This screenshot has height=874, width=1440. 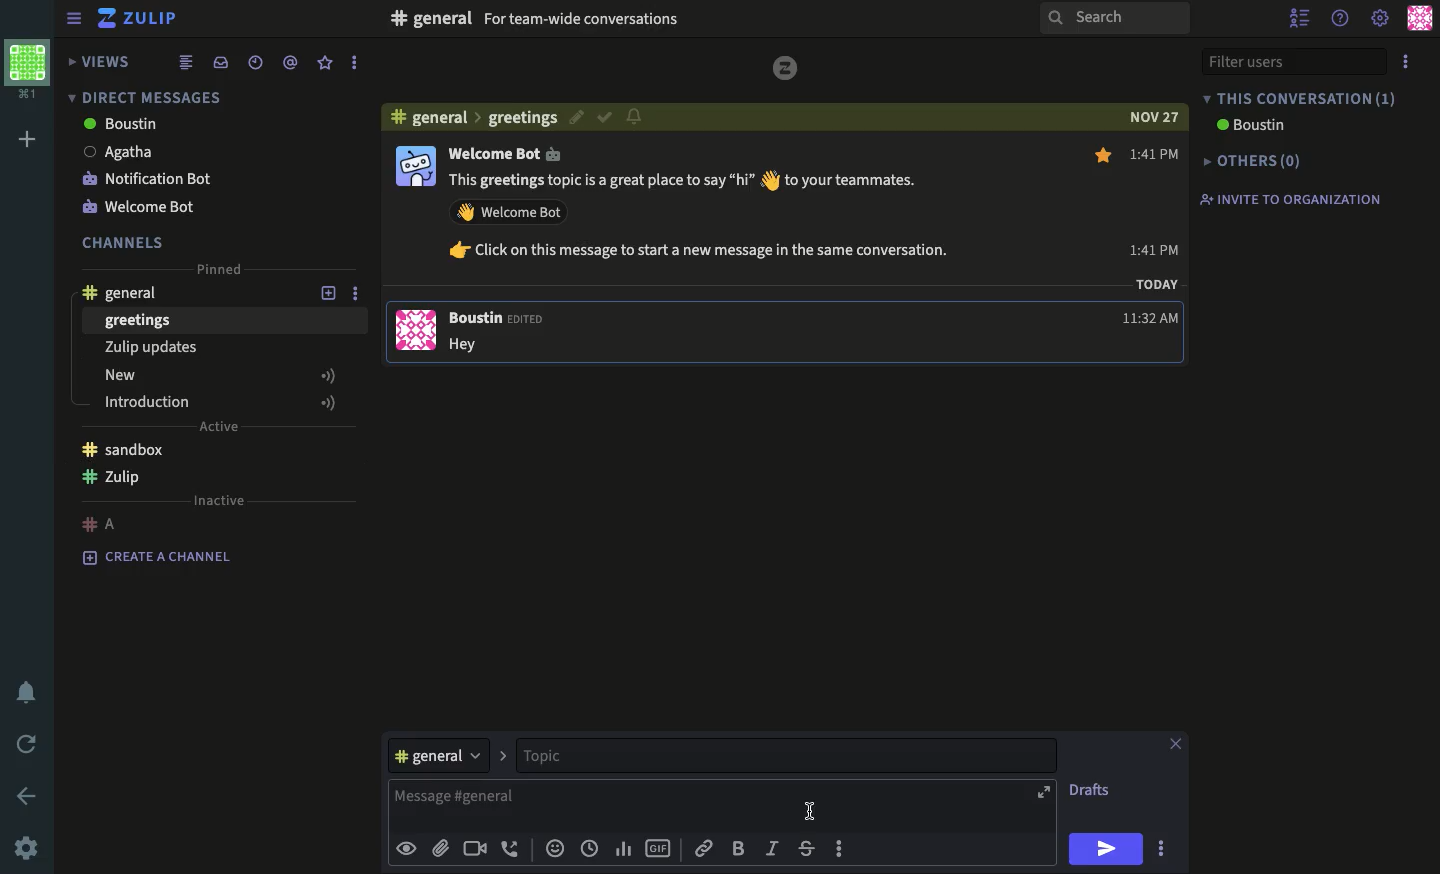 What do you see at coordinates (326, 63) in the screenshot?
I see `favorite` at bounding box center [326, 63].